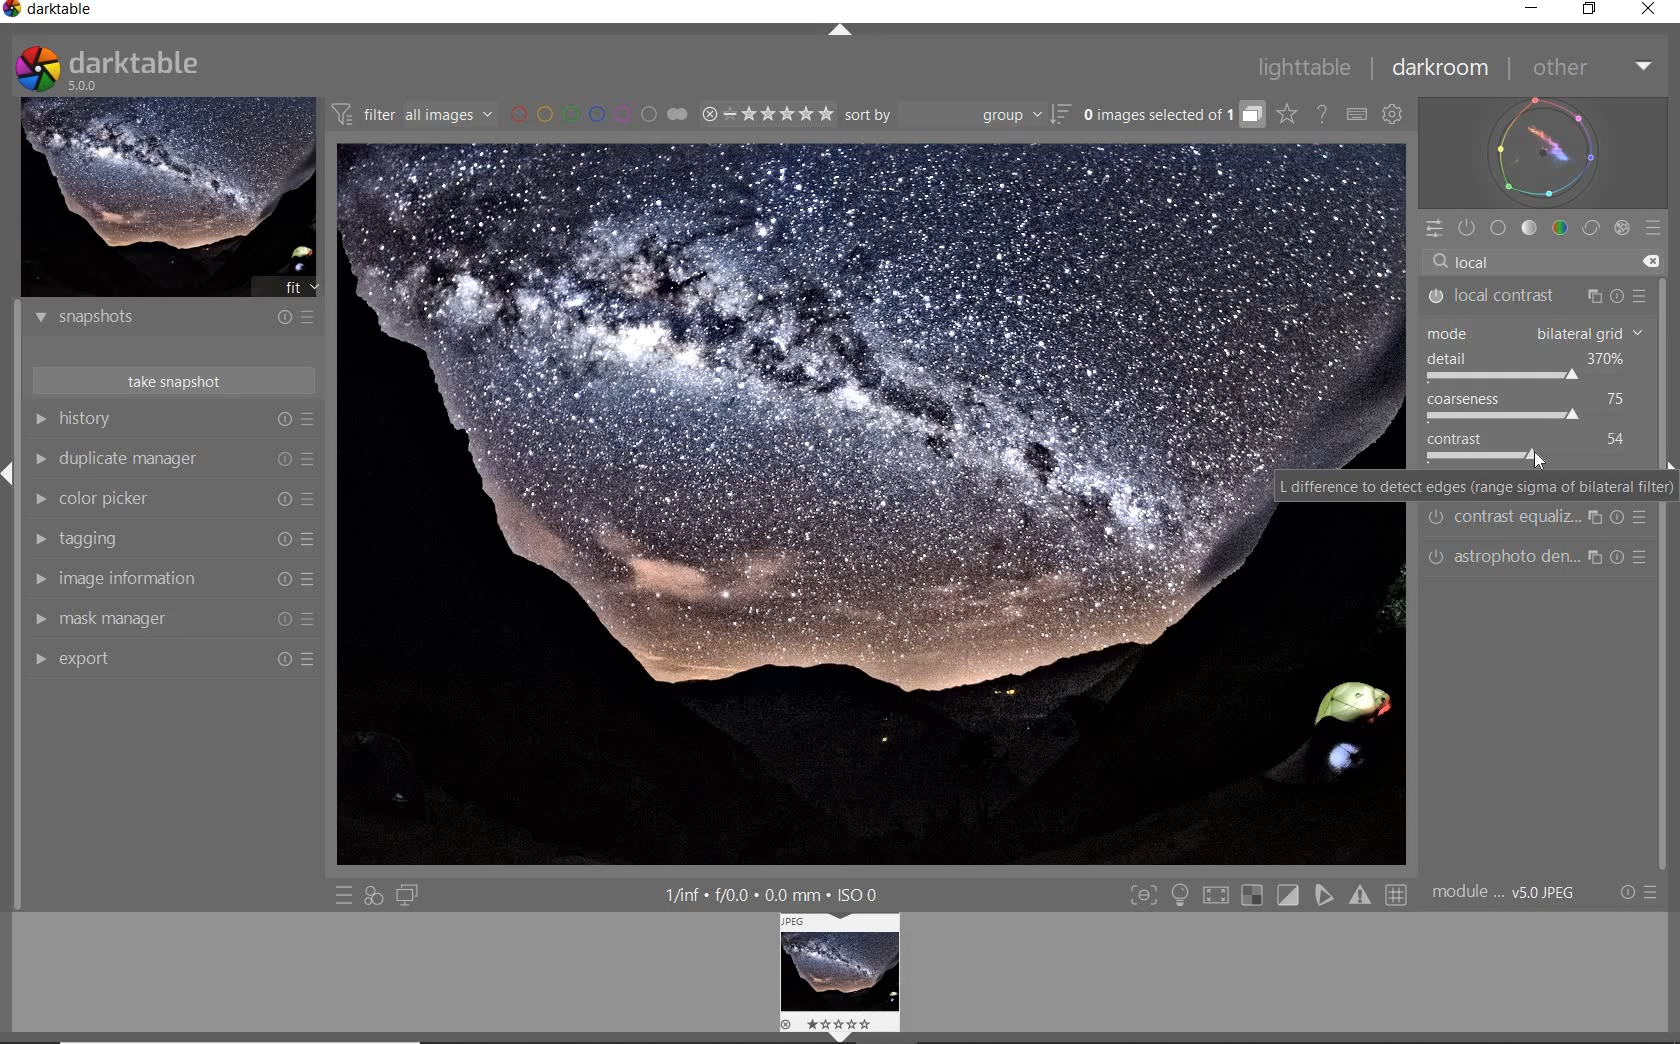  Describe the element at coordinates (77, 10) in the screenshot. I see `SYSTEM NAME` at that location.